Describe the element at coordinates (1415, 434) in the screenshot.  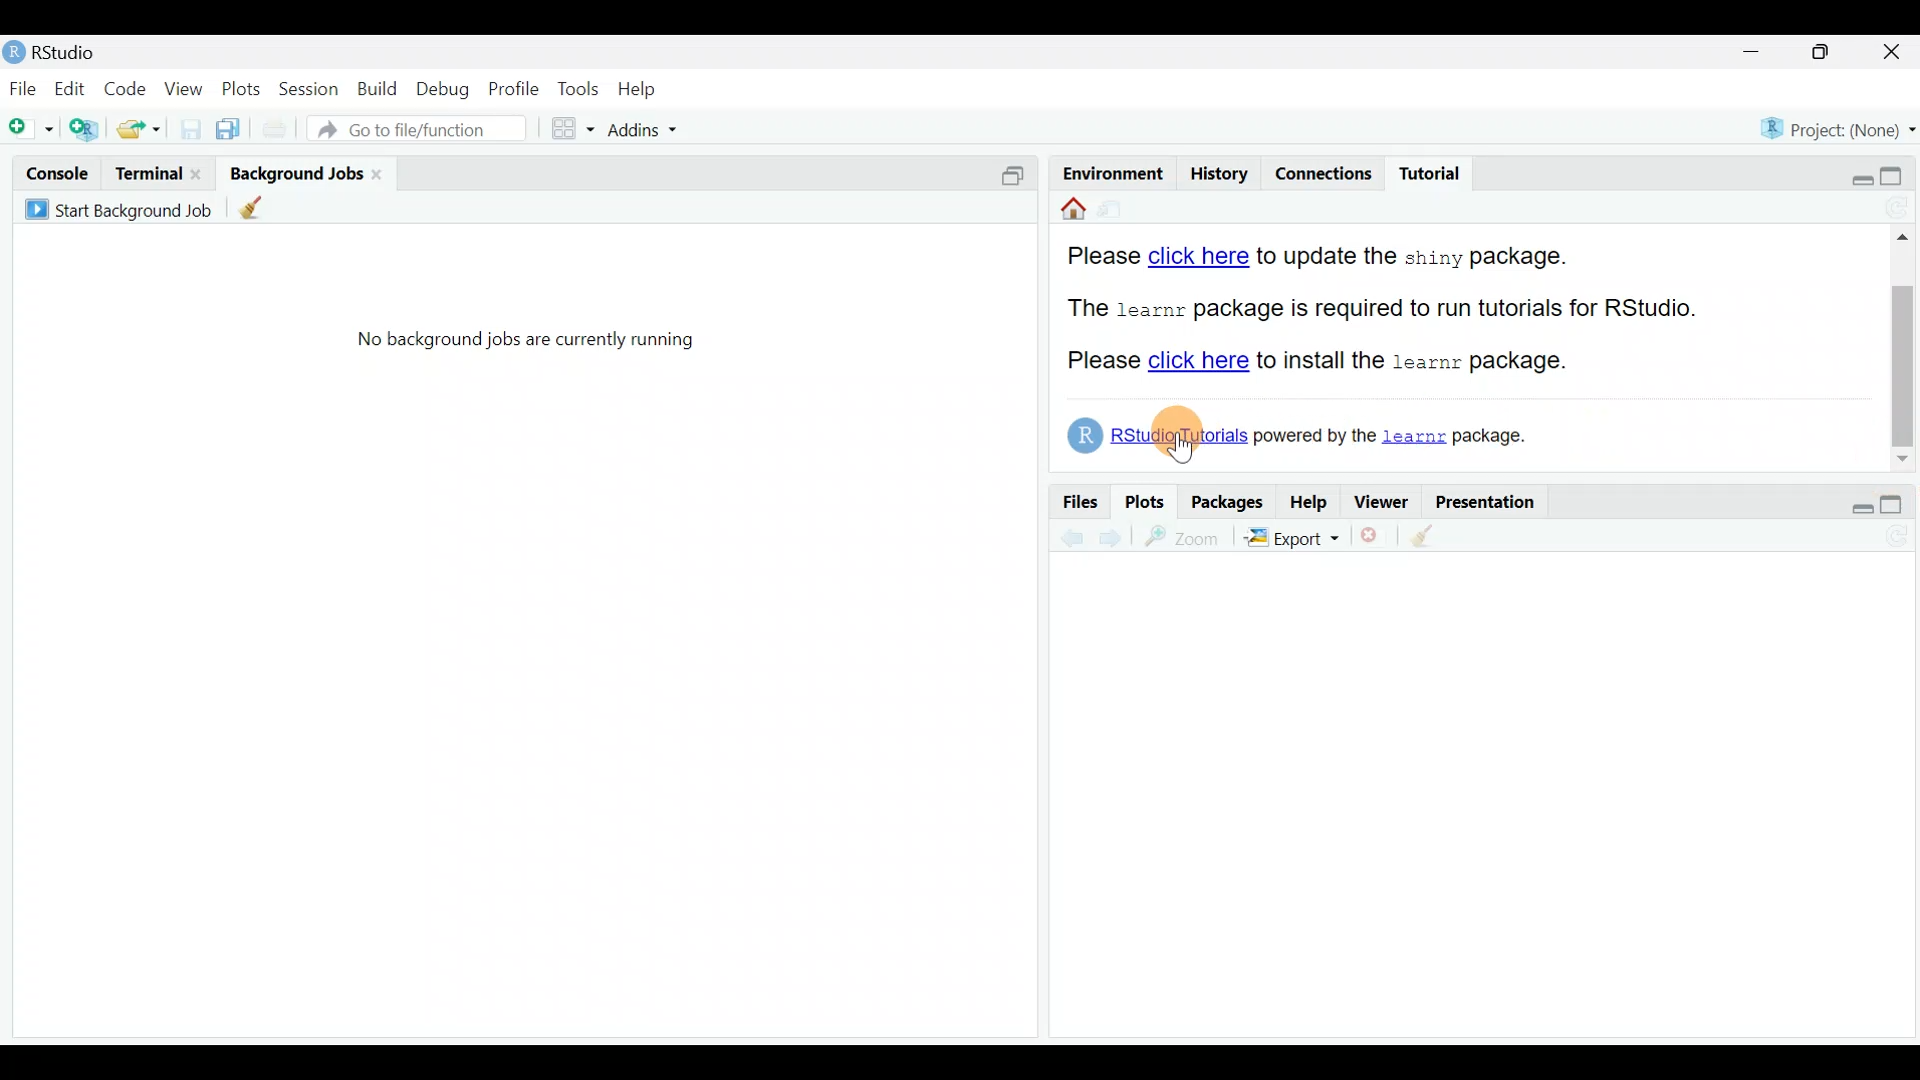
I see `learnr` at that location.